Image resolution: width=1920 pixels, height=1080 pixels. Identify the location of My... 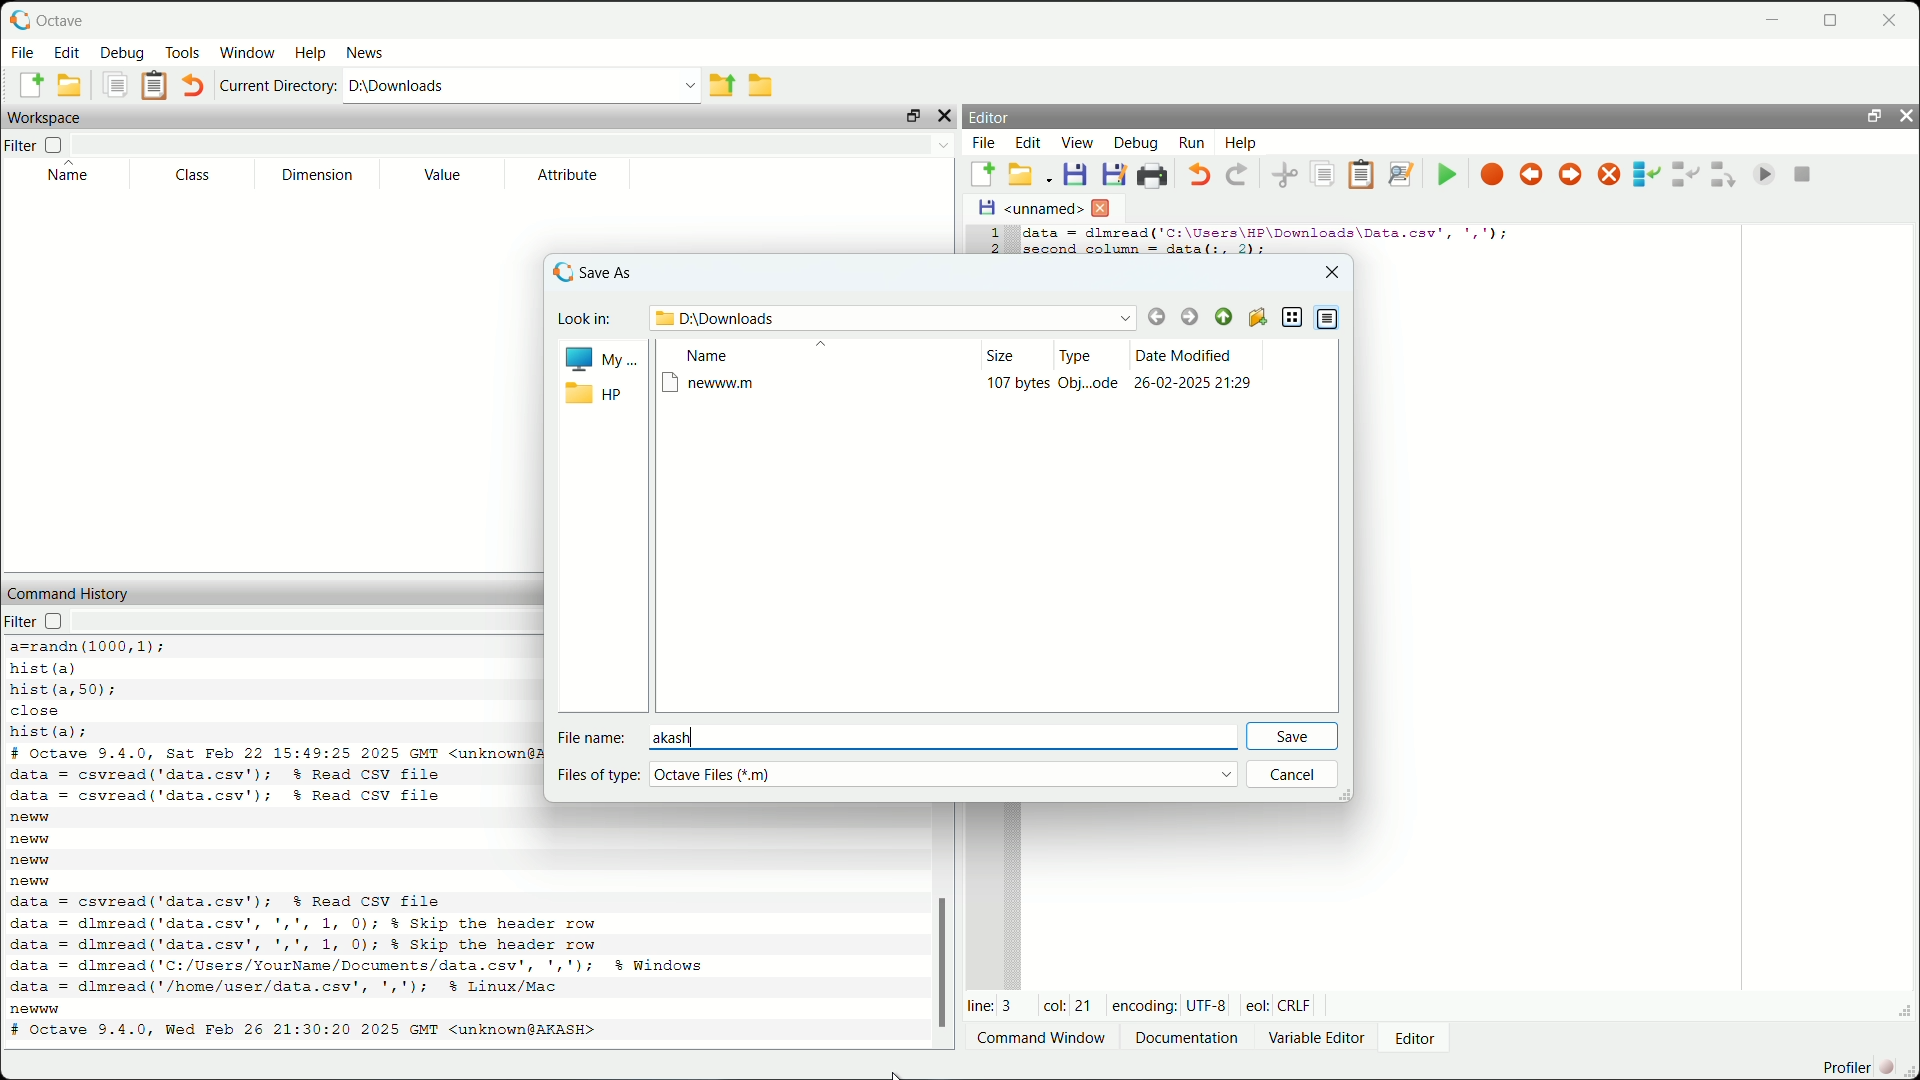
(596, 358).